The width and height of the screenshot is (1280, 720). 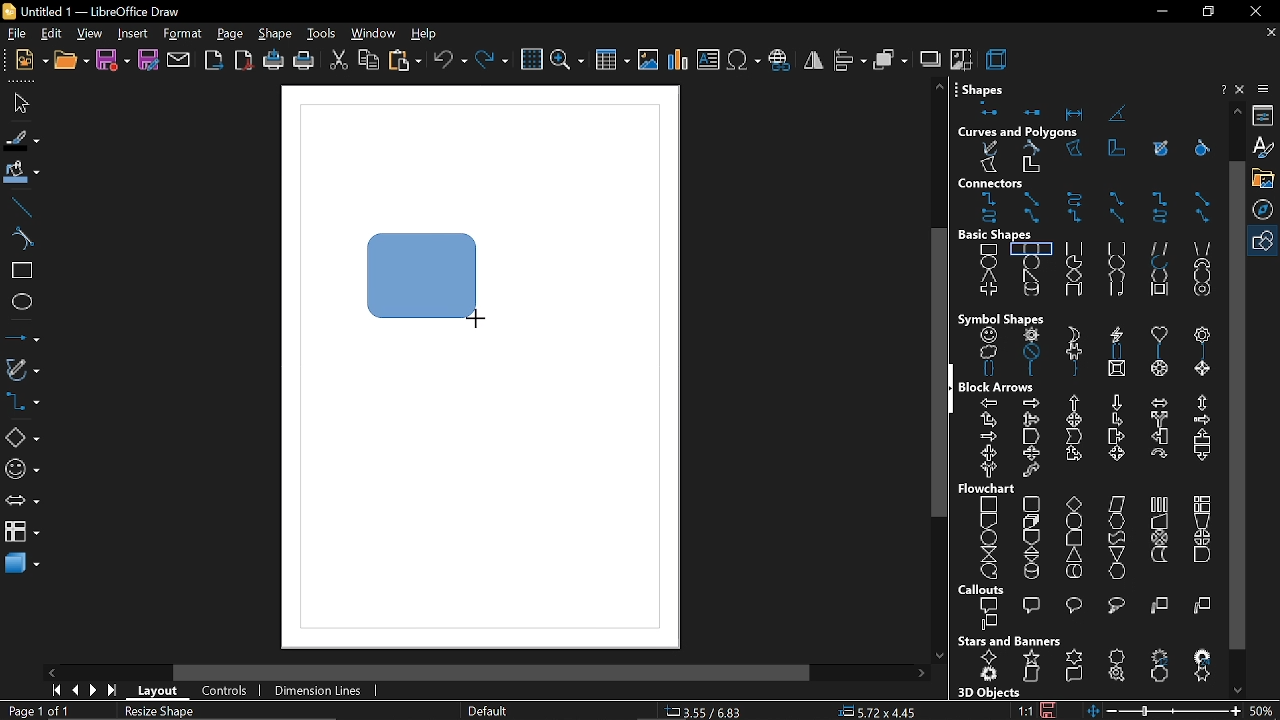 I want to click on previous page, so click(x=74, y=691).